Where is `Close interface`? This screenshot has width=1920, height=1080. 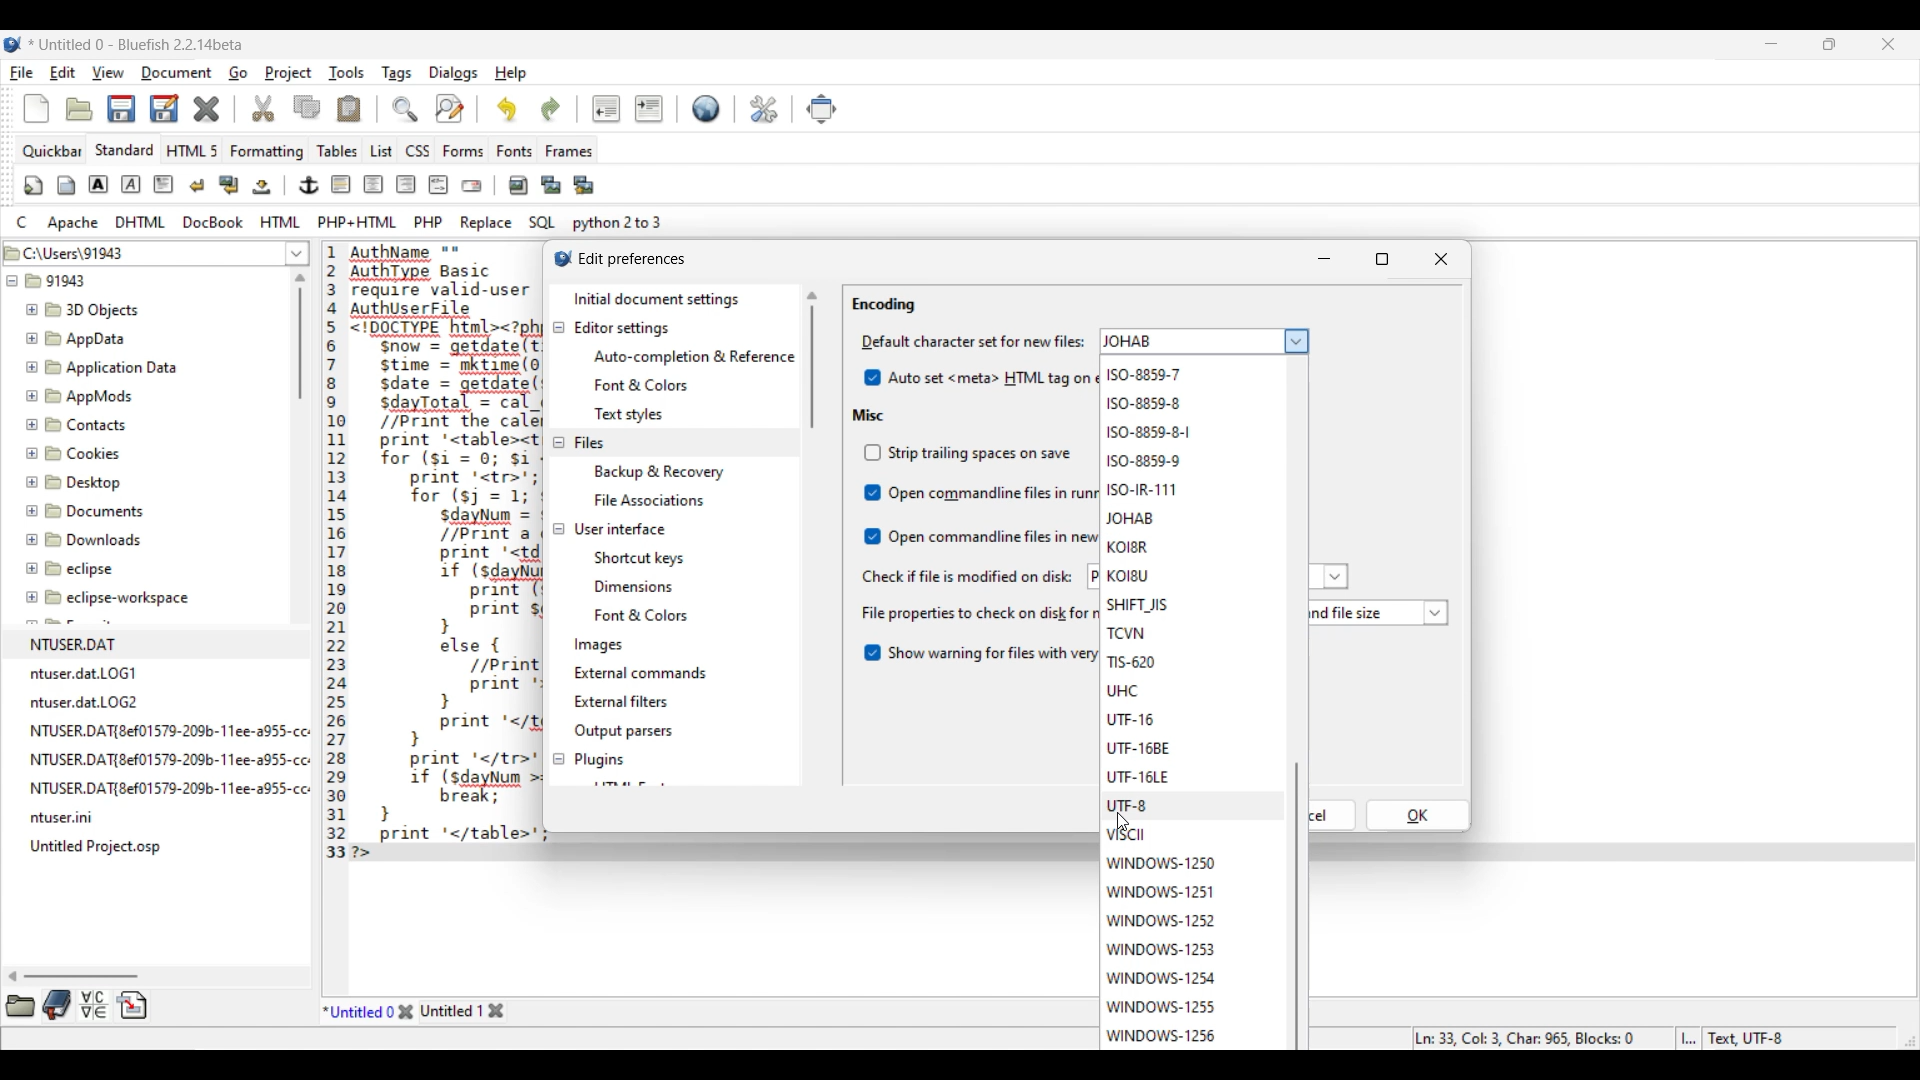
Close interface is located at coordinates (1888, 44).